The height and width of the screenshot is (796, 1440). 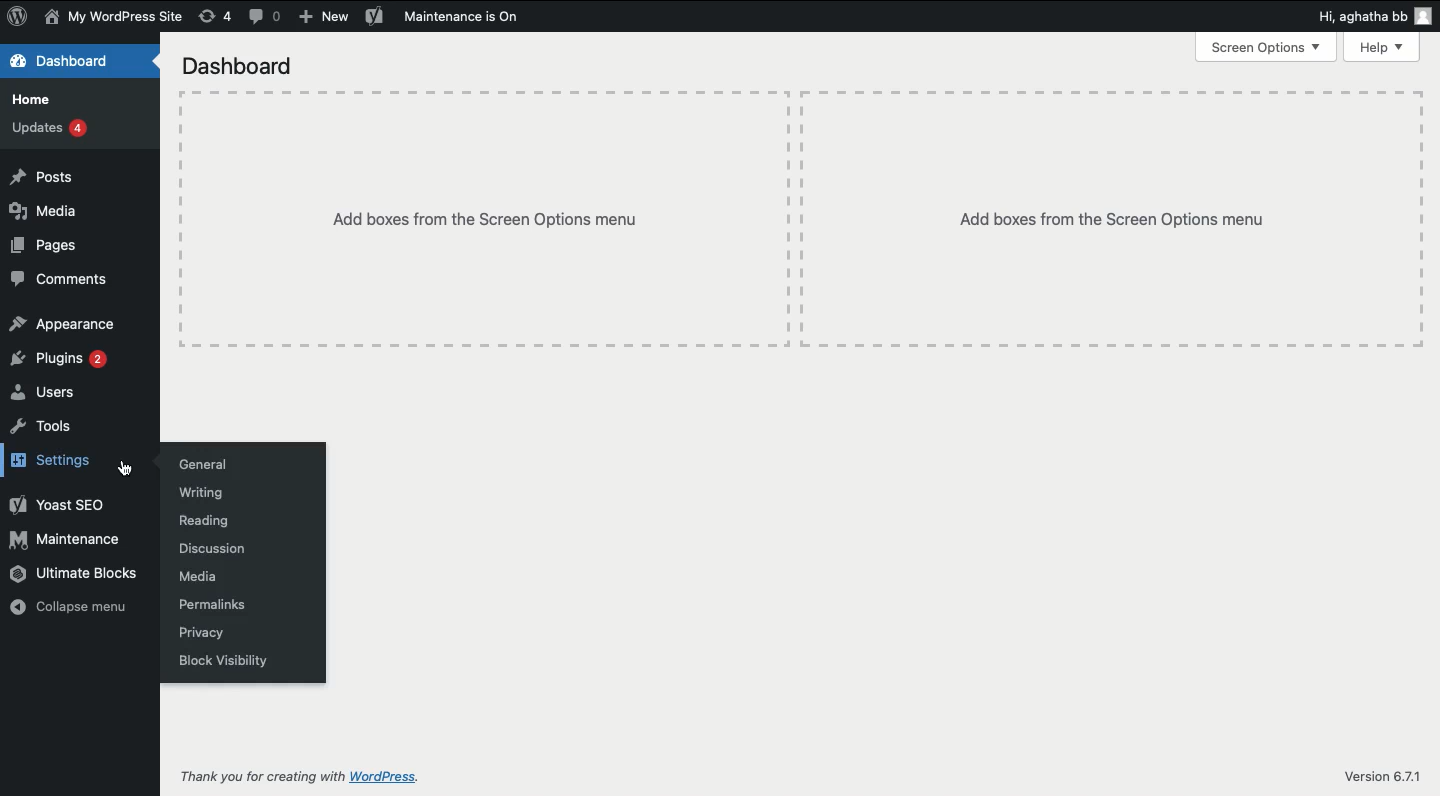 What do you see at coordinates (60, 357) in the screenshot?
I see `plugins` at bounding box center [60, 357].